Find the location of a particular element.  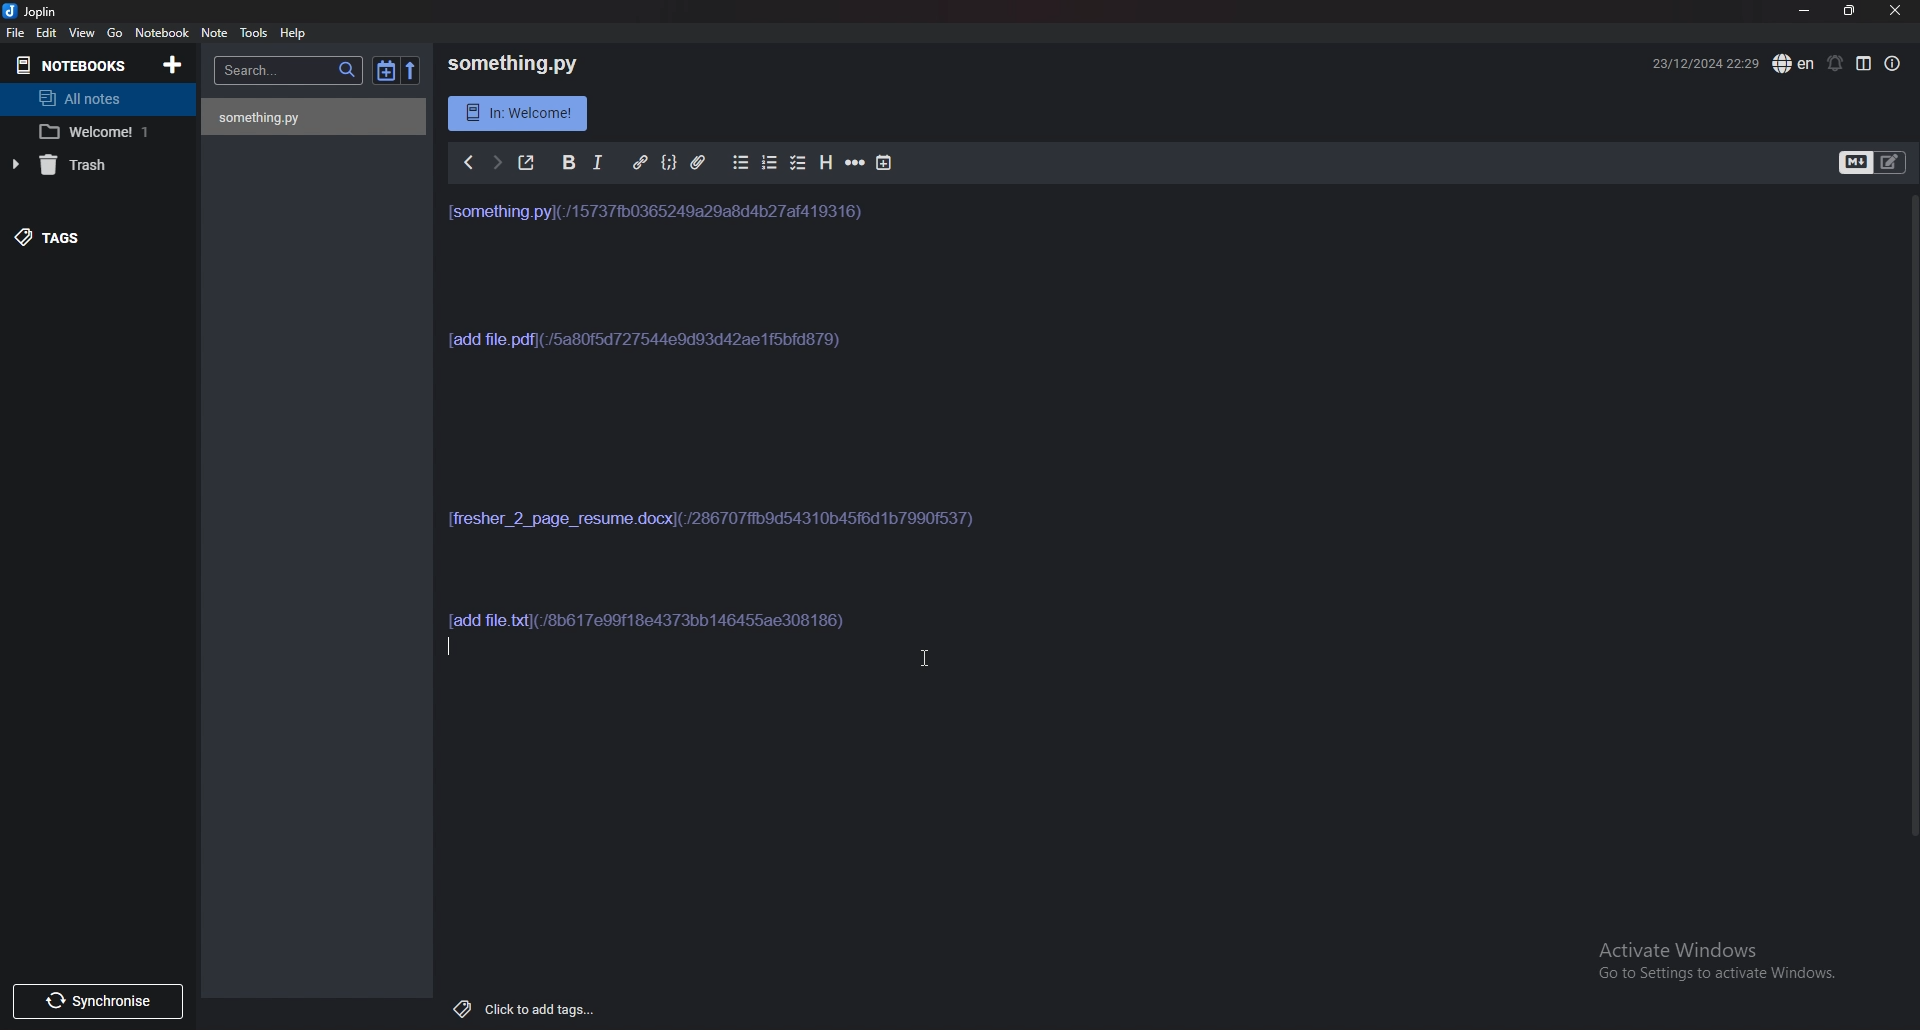

edit is located at coordinates (48, 32).